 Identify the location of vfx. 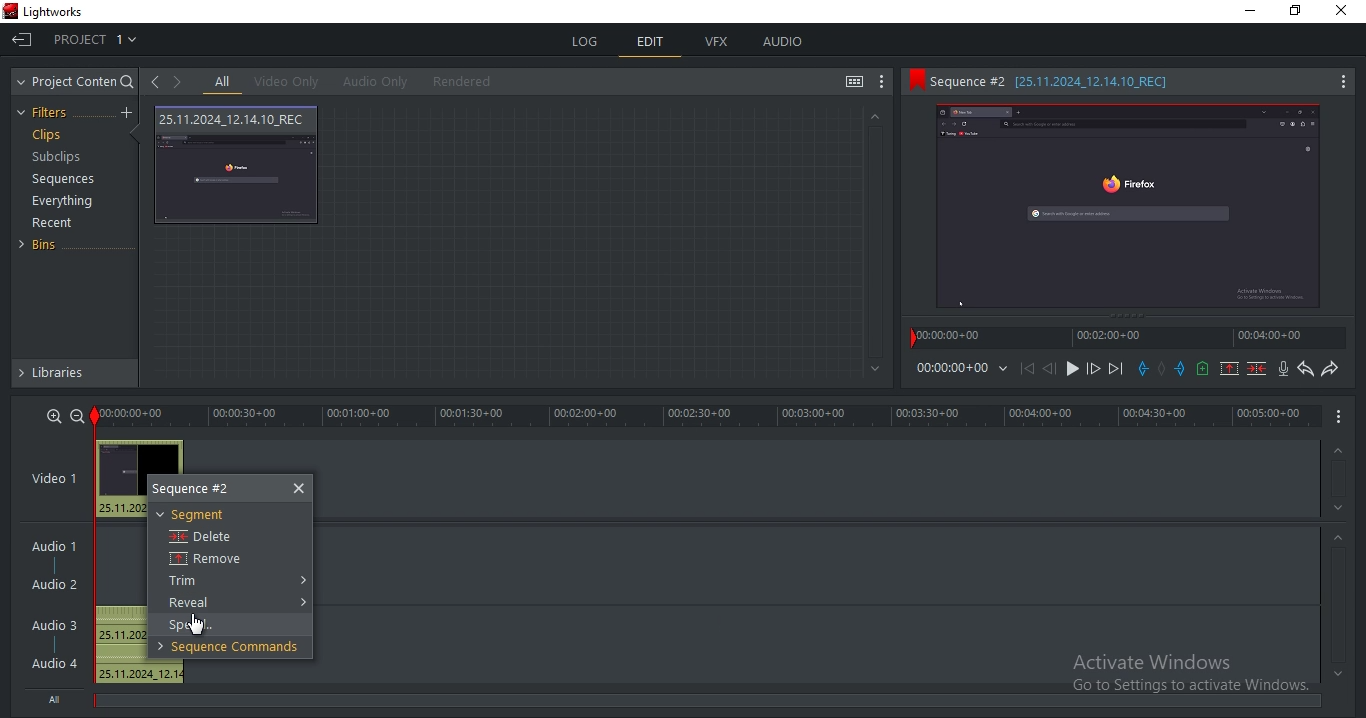
(721, 43).